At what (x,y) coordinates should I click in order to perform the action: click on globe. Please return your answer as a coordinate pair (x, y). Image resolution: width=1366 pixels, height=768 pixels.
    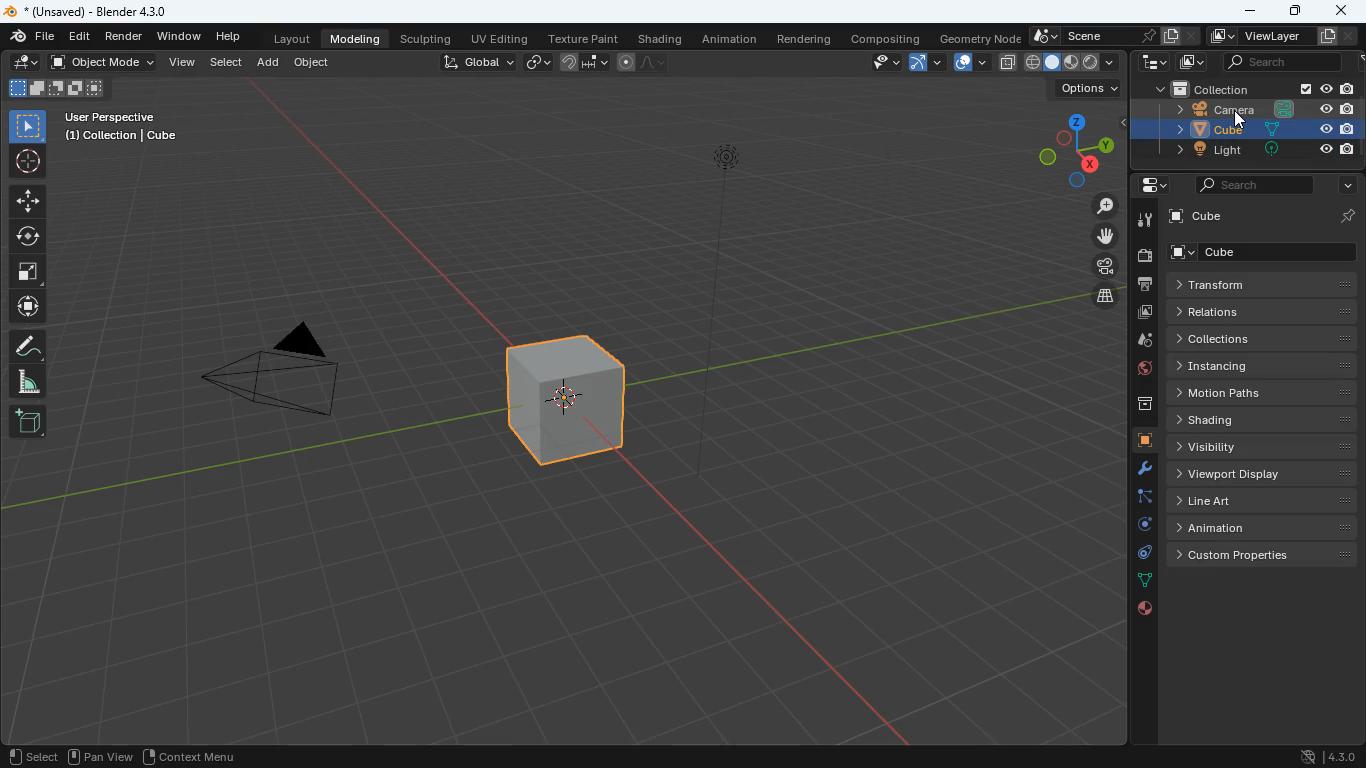
    Looking at the image, I should click on (1141, 369).